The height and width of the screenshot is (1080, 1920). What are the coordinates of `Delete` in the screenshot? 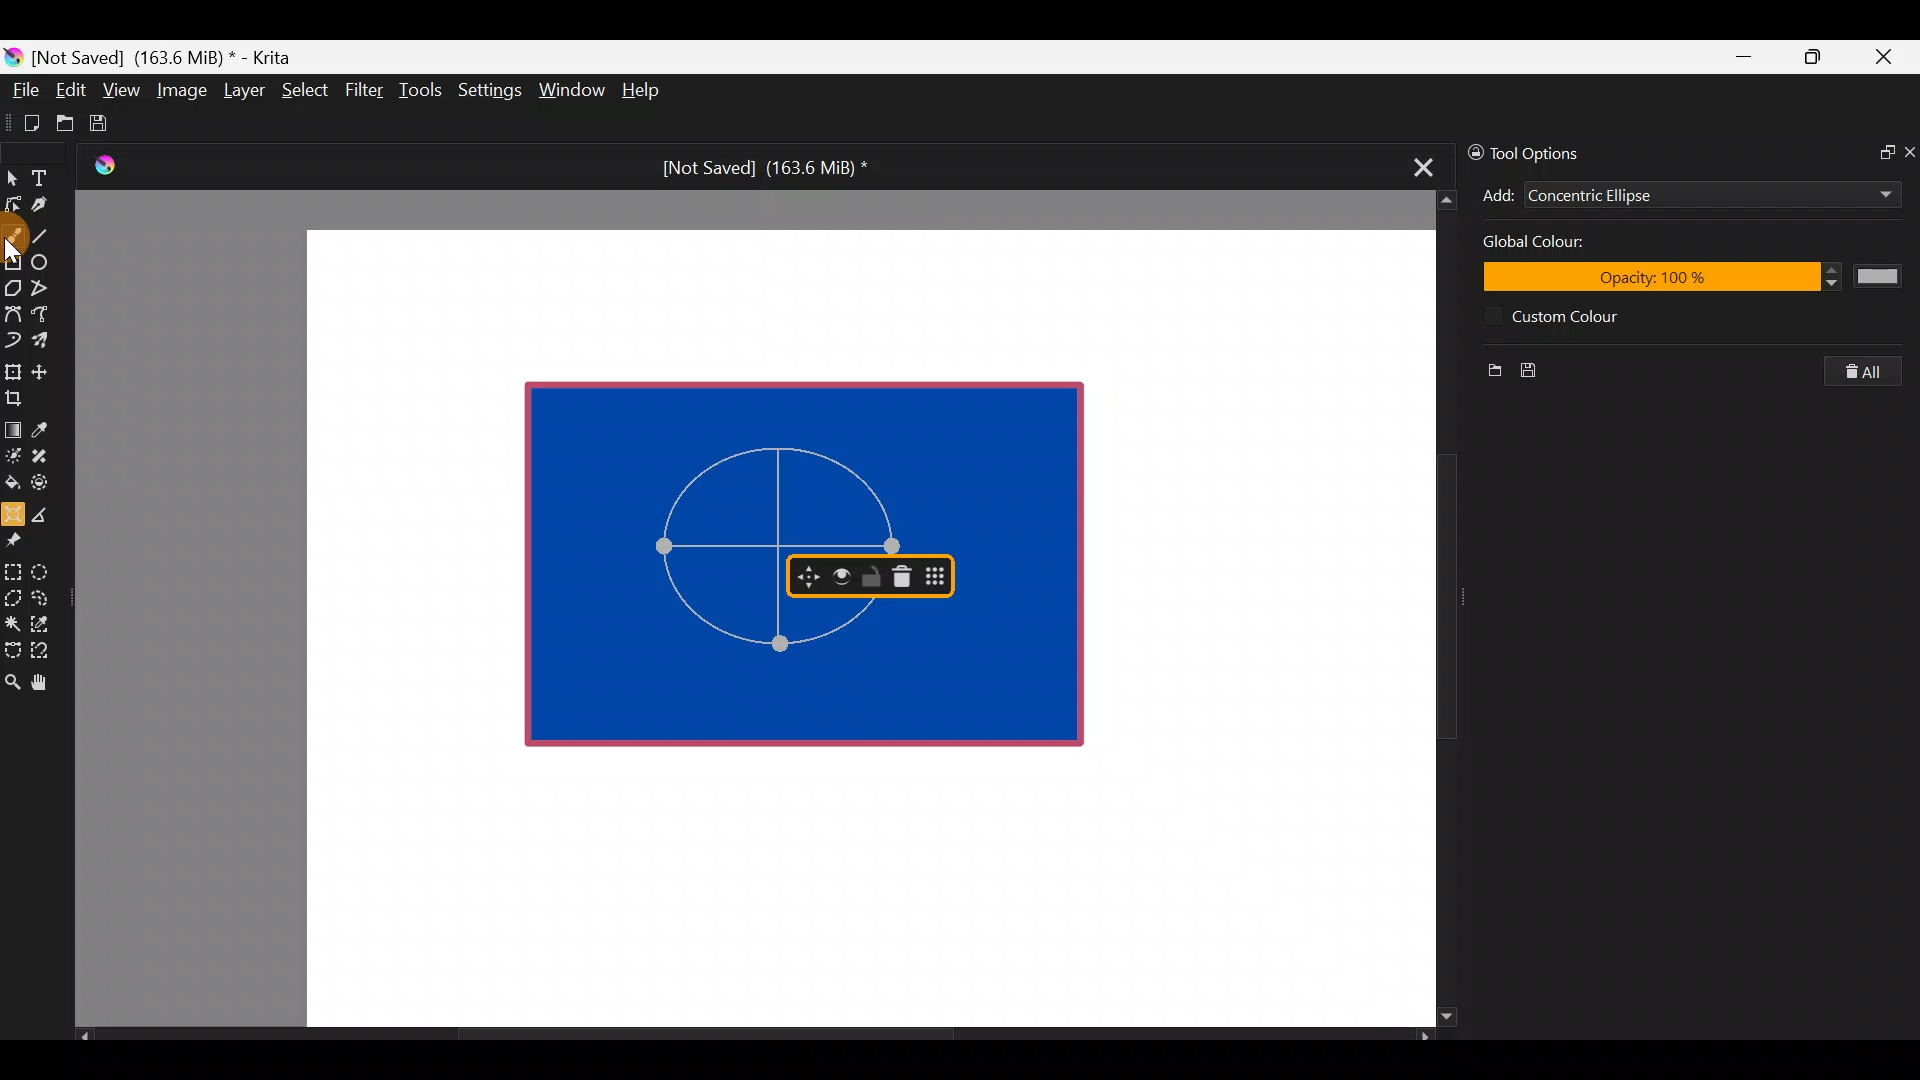 It's located at (902, 572).